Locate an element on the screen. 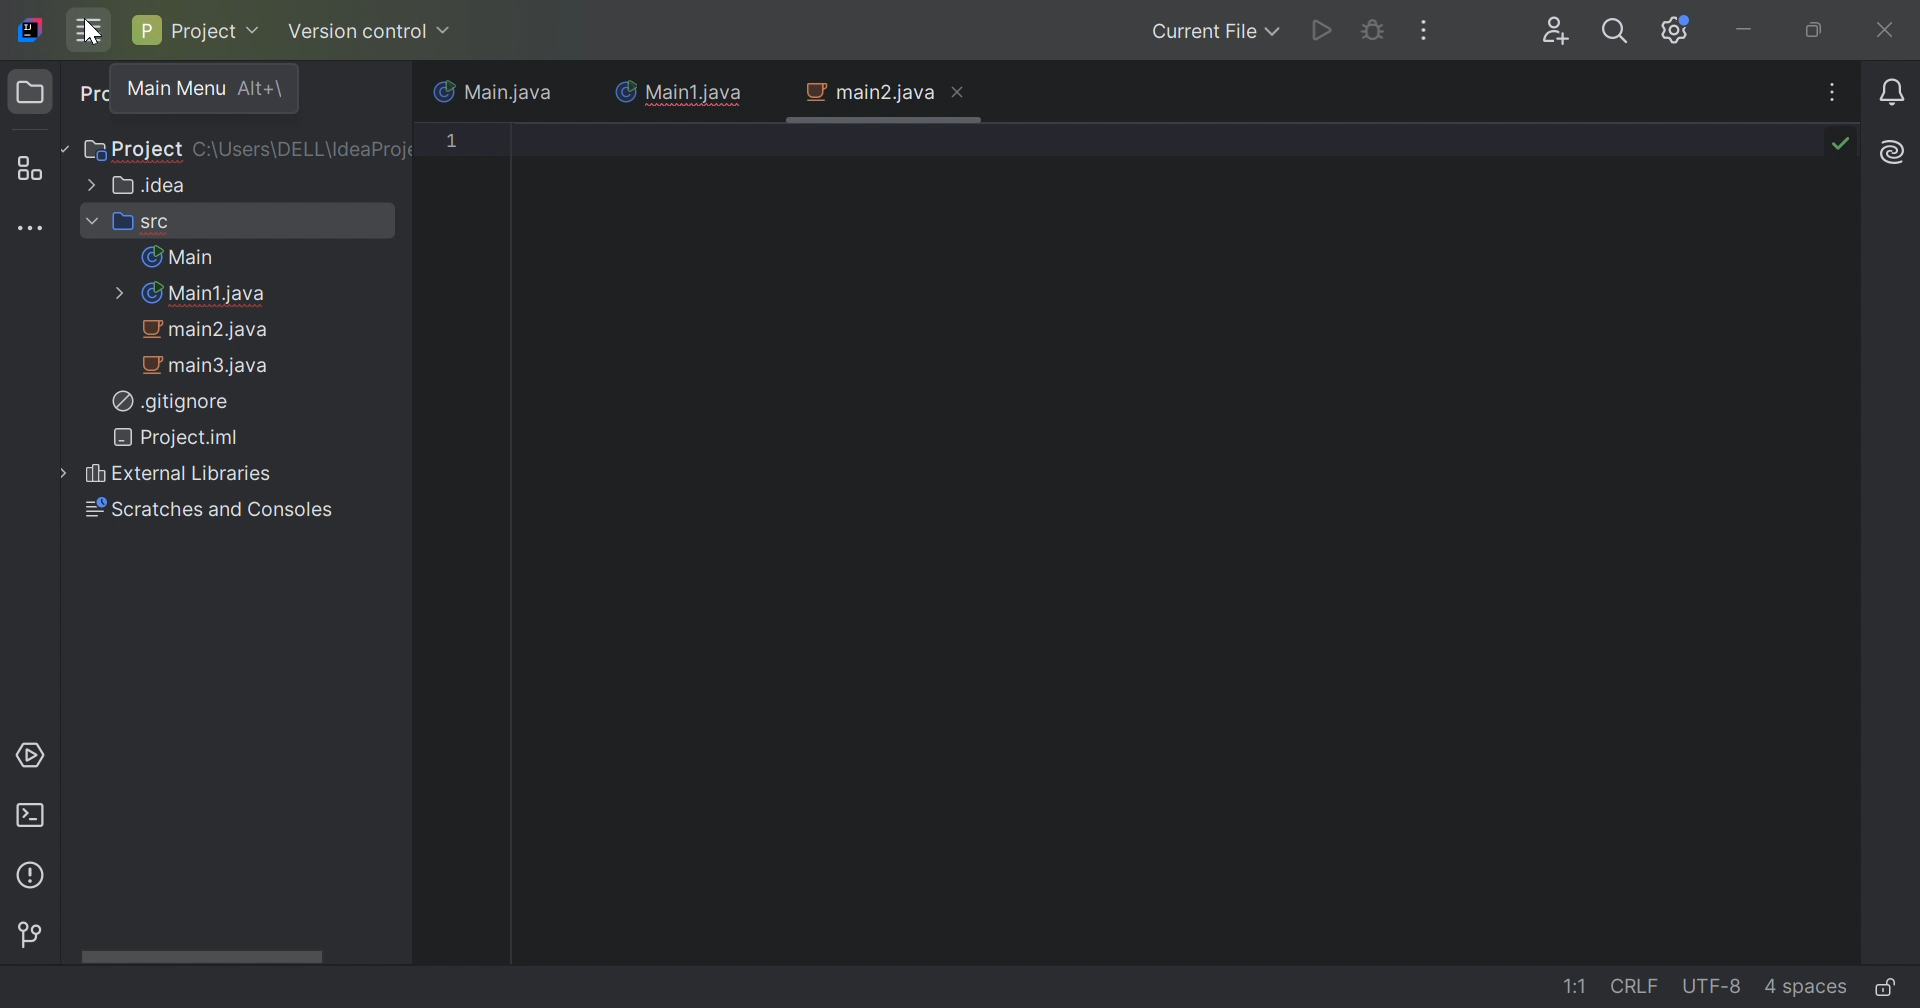 This screenshot has width=1920, height=1008. c:\Users\DELL\IdeaProject is located at coordinates (300, 150).